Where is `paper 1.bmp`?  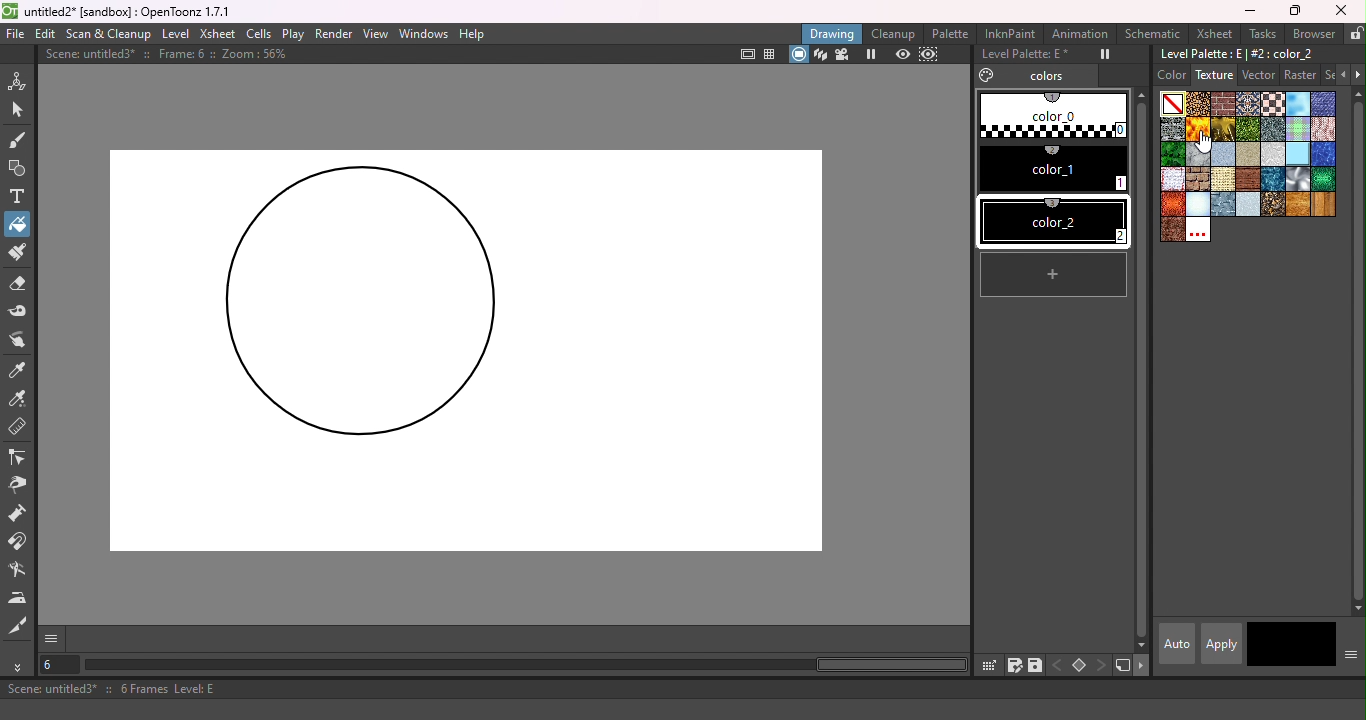
paper 1.bmp is located at coordinates (1225, 154).